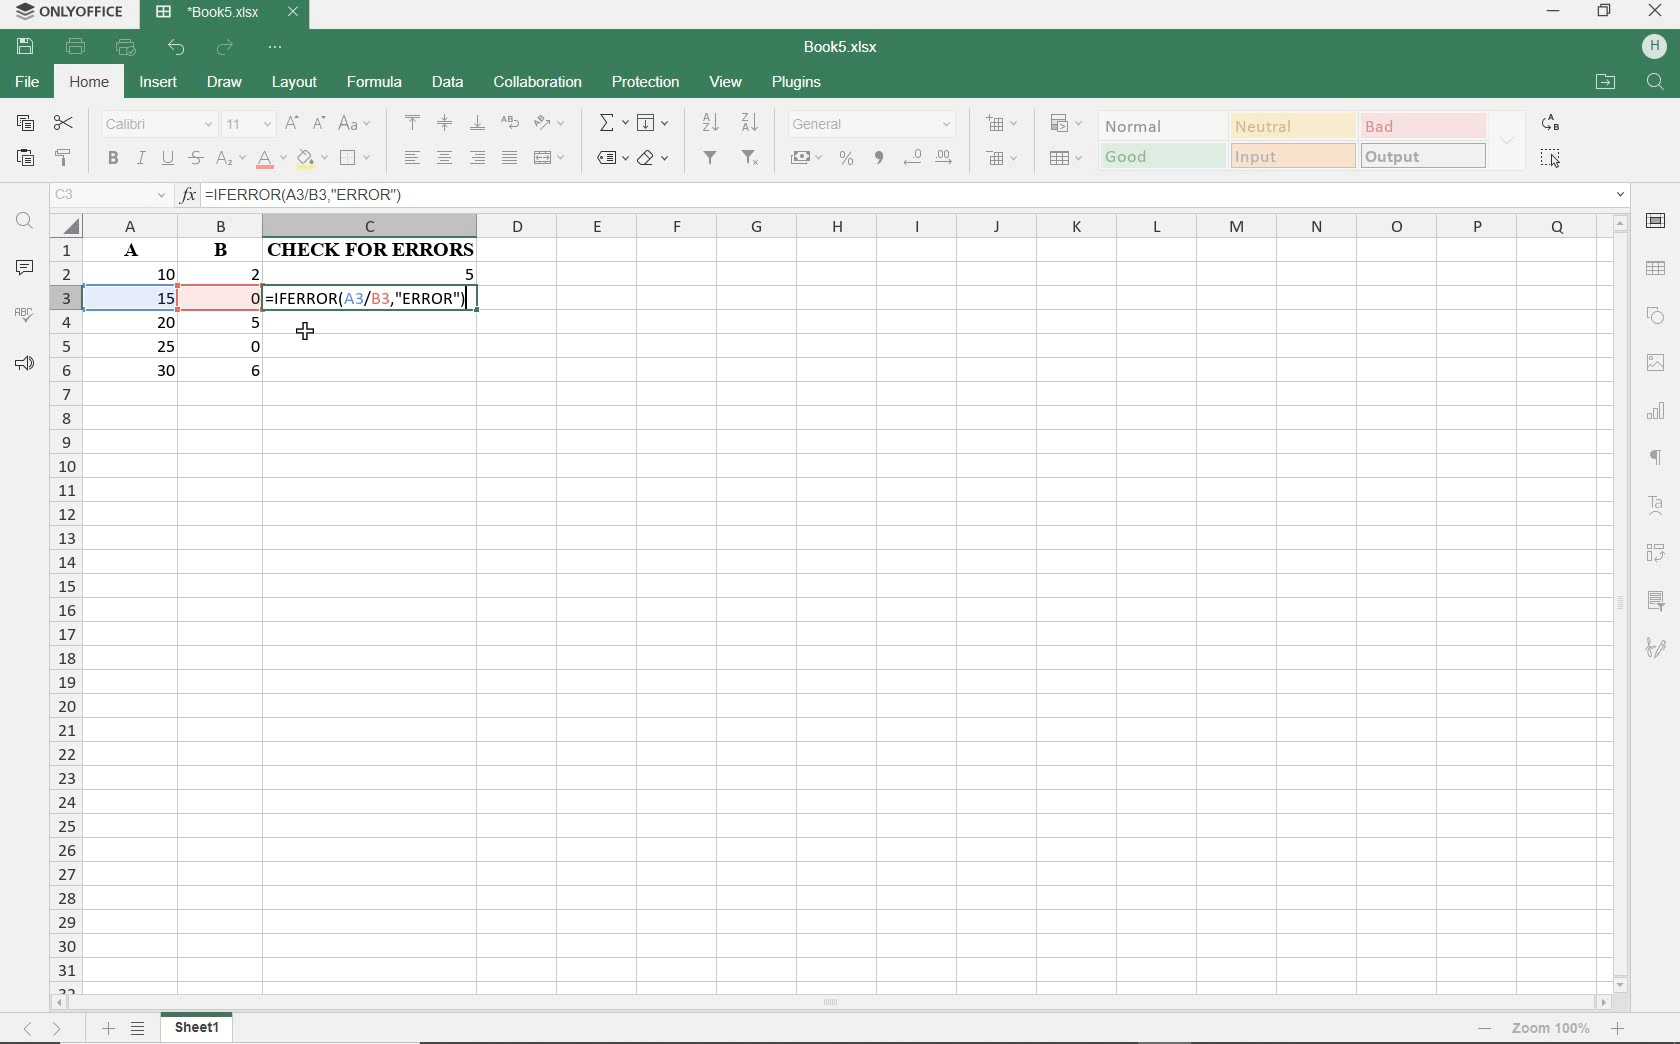 The image size is (1680, 1044). What do you see at coordinates (359, 157) in the screenshot?
I see `BORDERS` at bounding box center [359, 157].